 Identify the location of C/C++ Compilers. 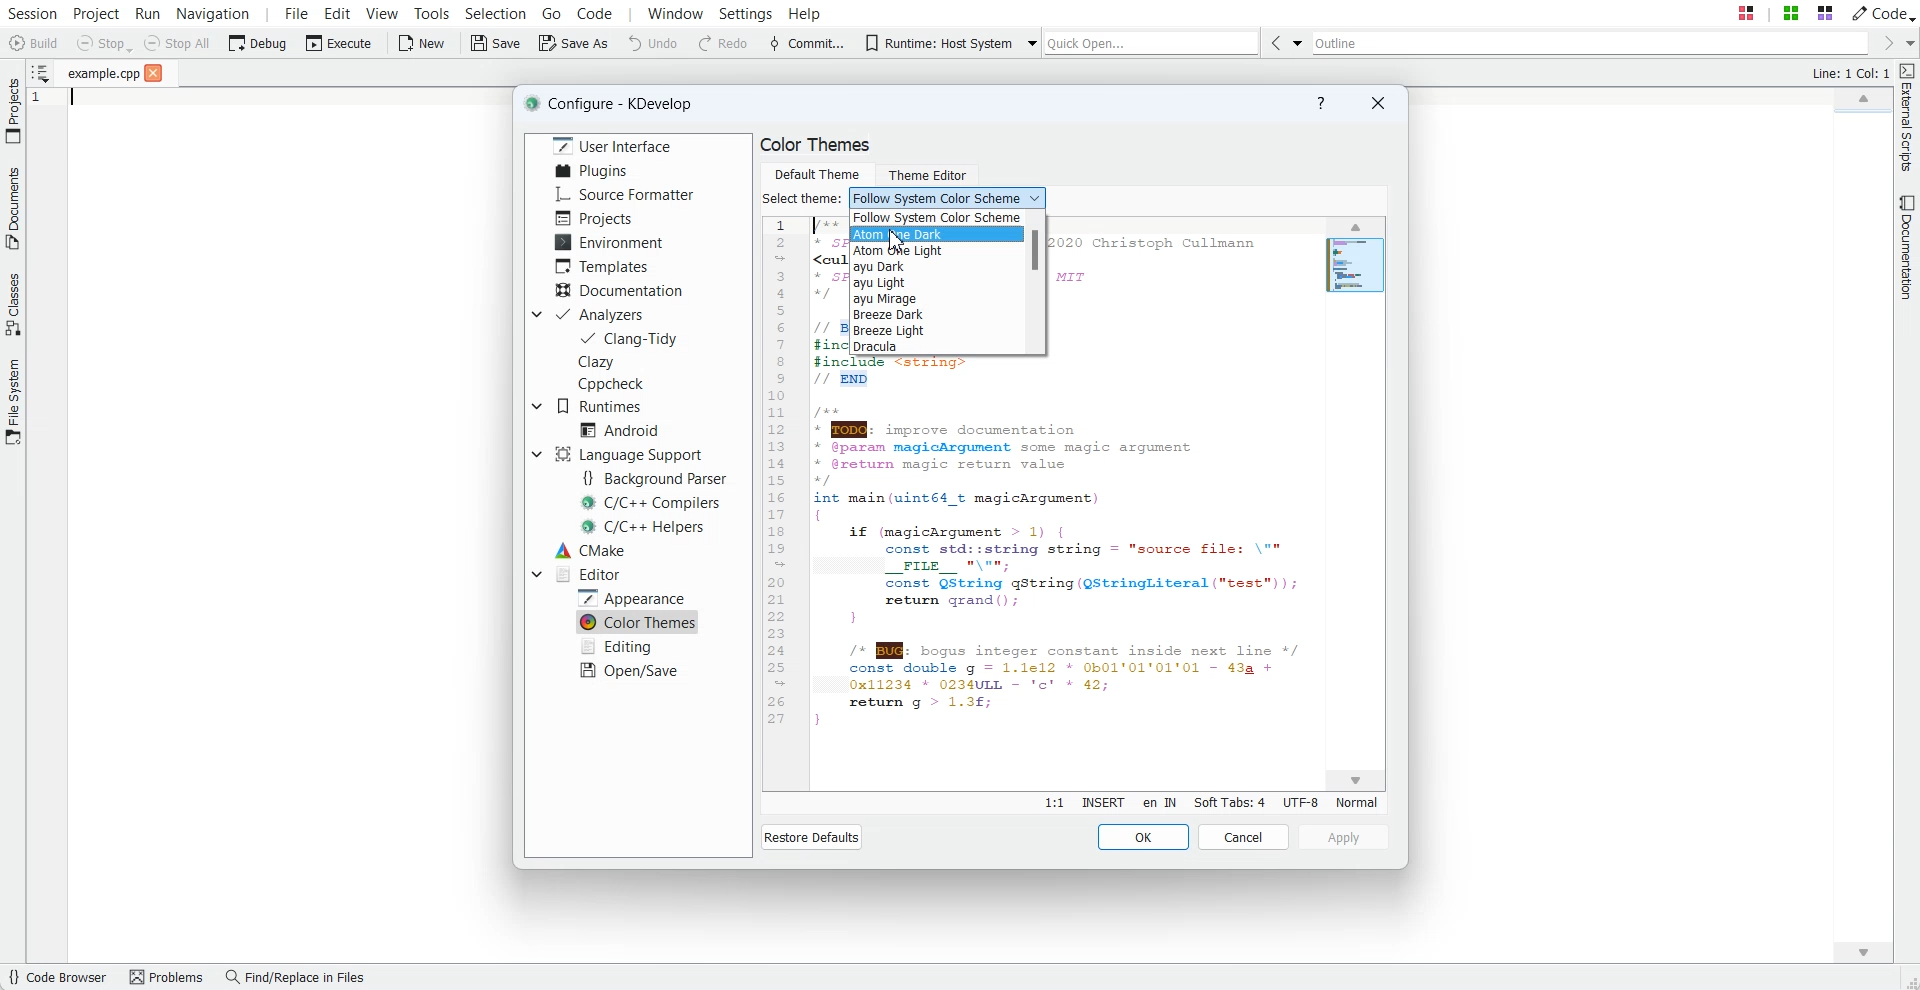
(652, 503).